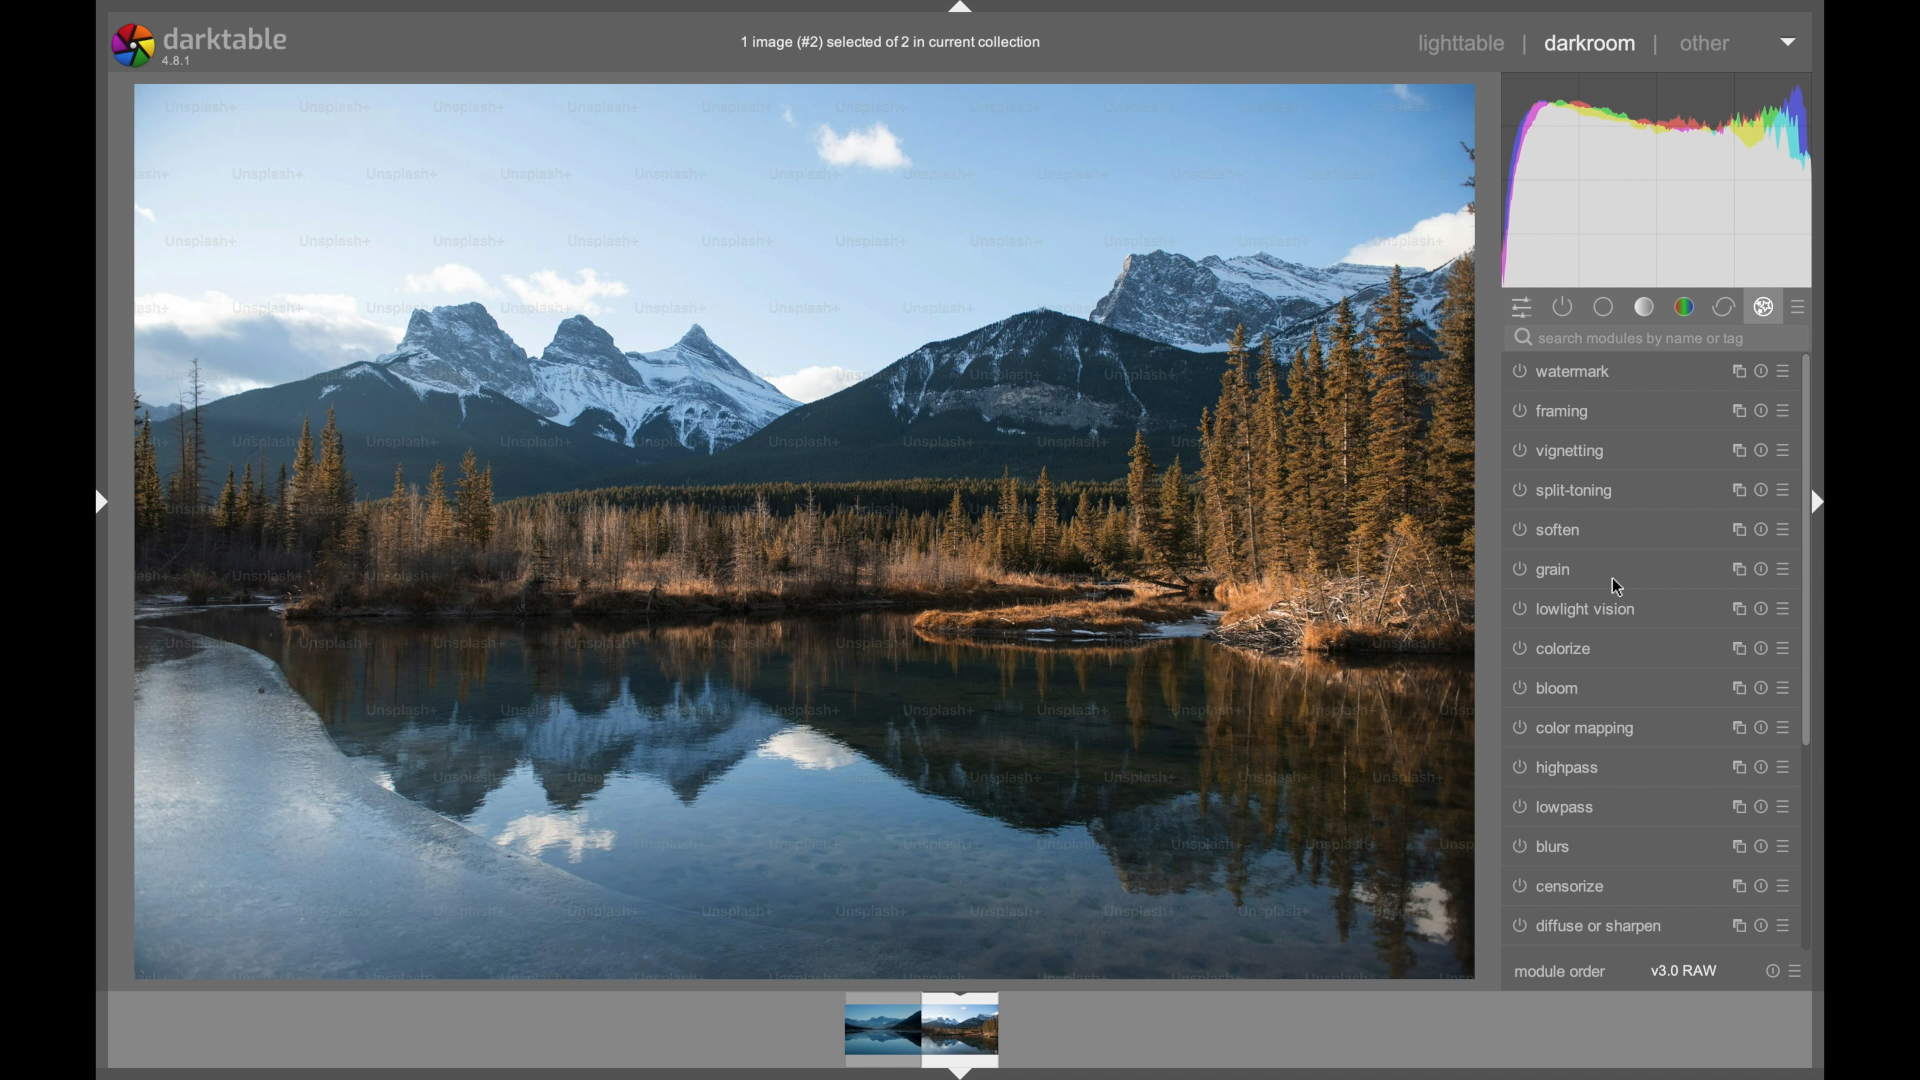 Image resolution: width=1920 pixels, height=1080 pixels. What do you see at coordinates (1577, 730) in the screenshot?
I see `color mapping` at bounding box center [1577, 730].